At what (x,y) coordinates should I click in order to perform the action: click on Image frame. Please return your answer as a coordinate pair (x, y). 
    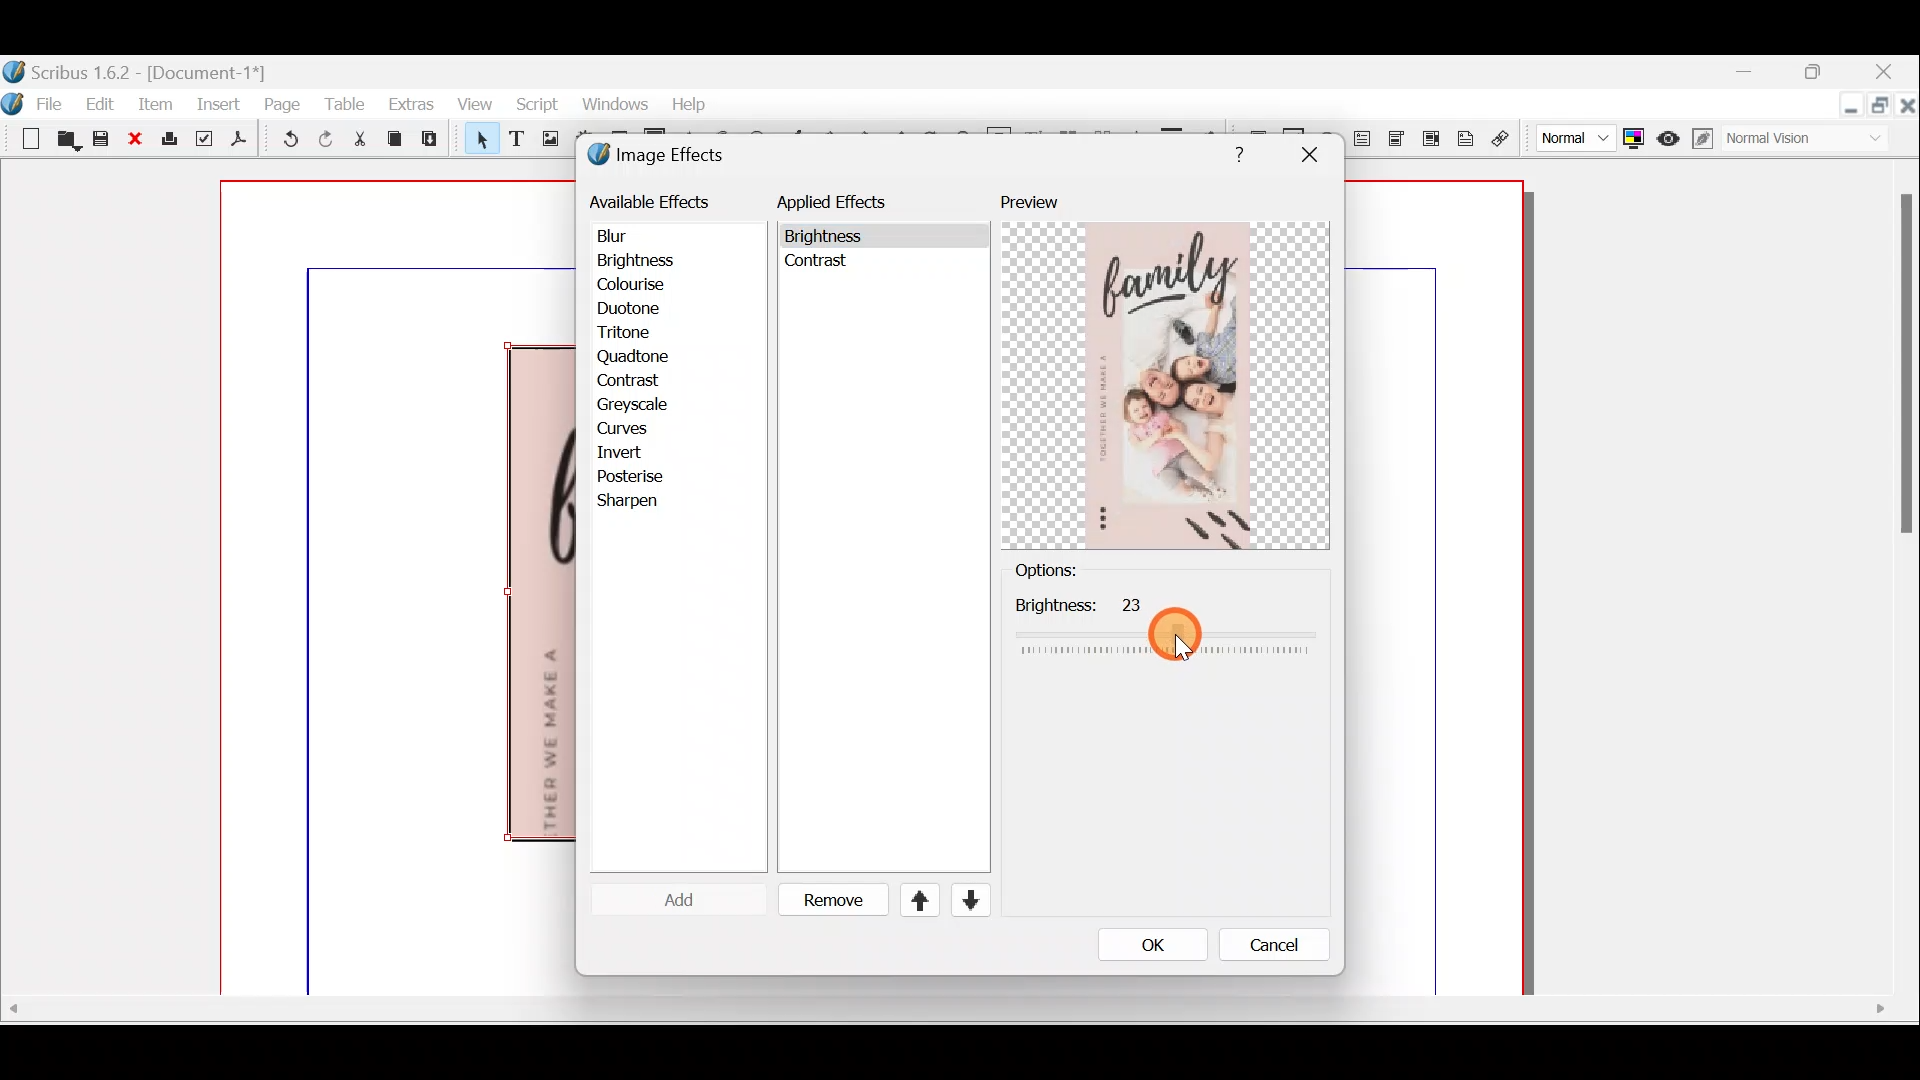
    Looking at the image, I should click on (547, 141).